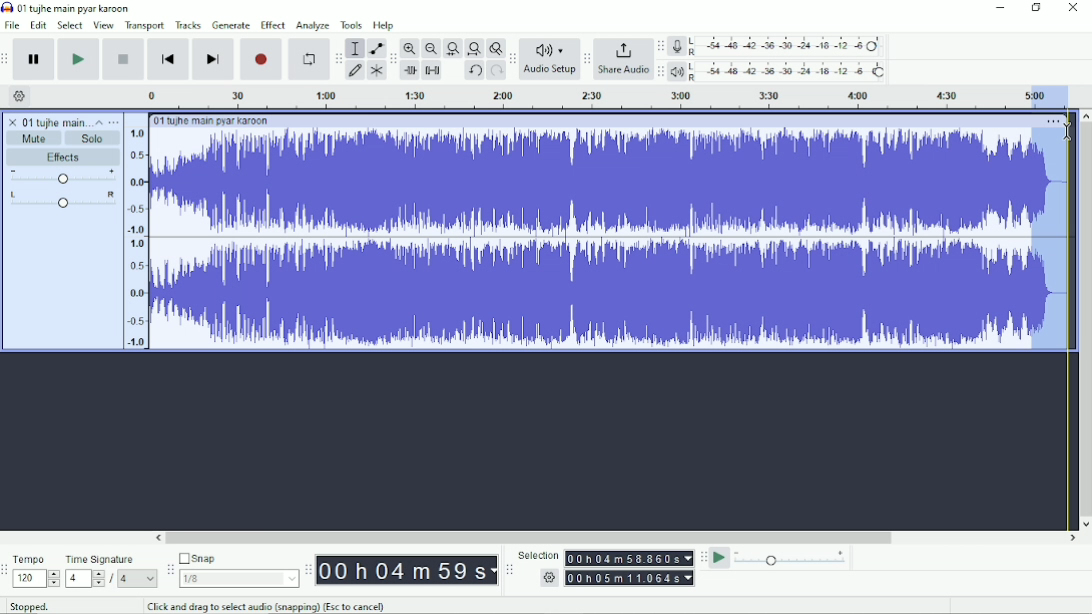 This screenshot has height=614, width=1092. Describe the element at coordinates (115, 122) in the screenshot. I see `Open menu` at that location.